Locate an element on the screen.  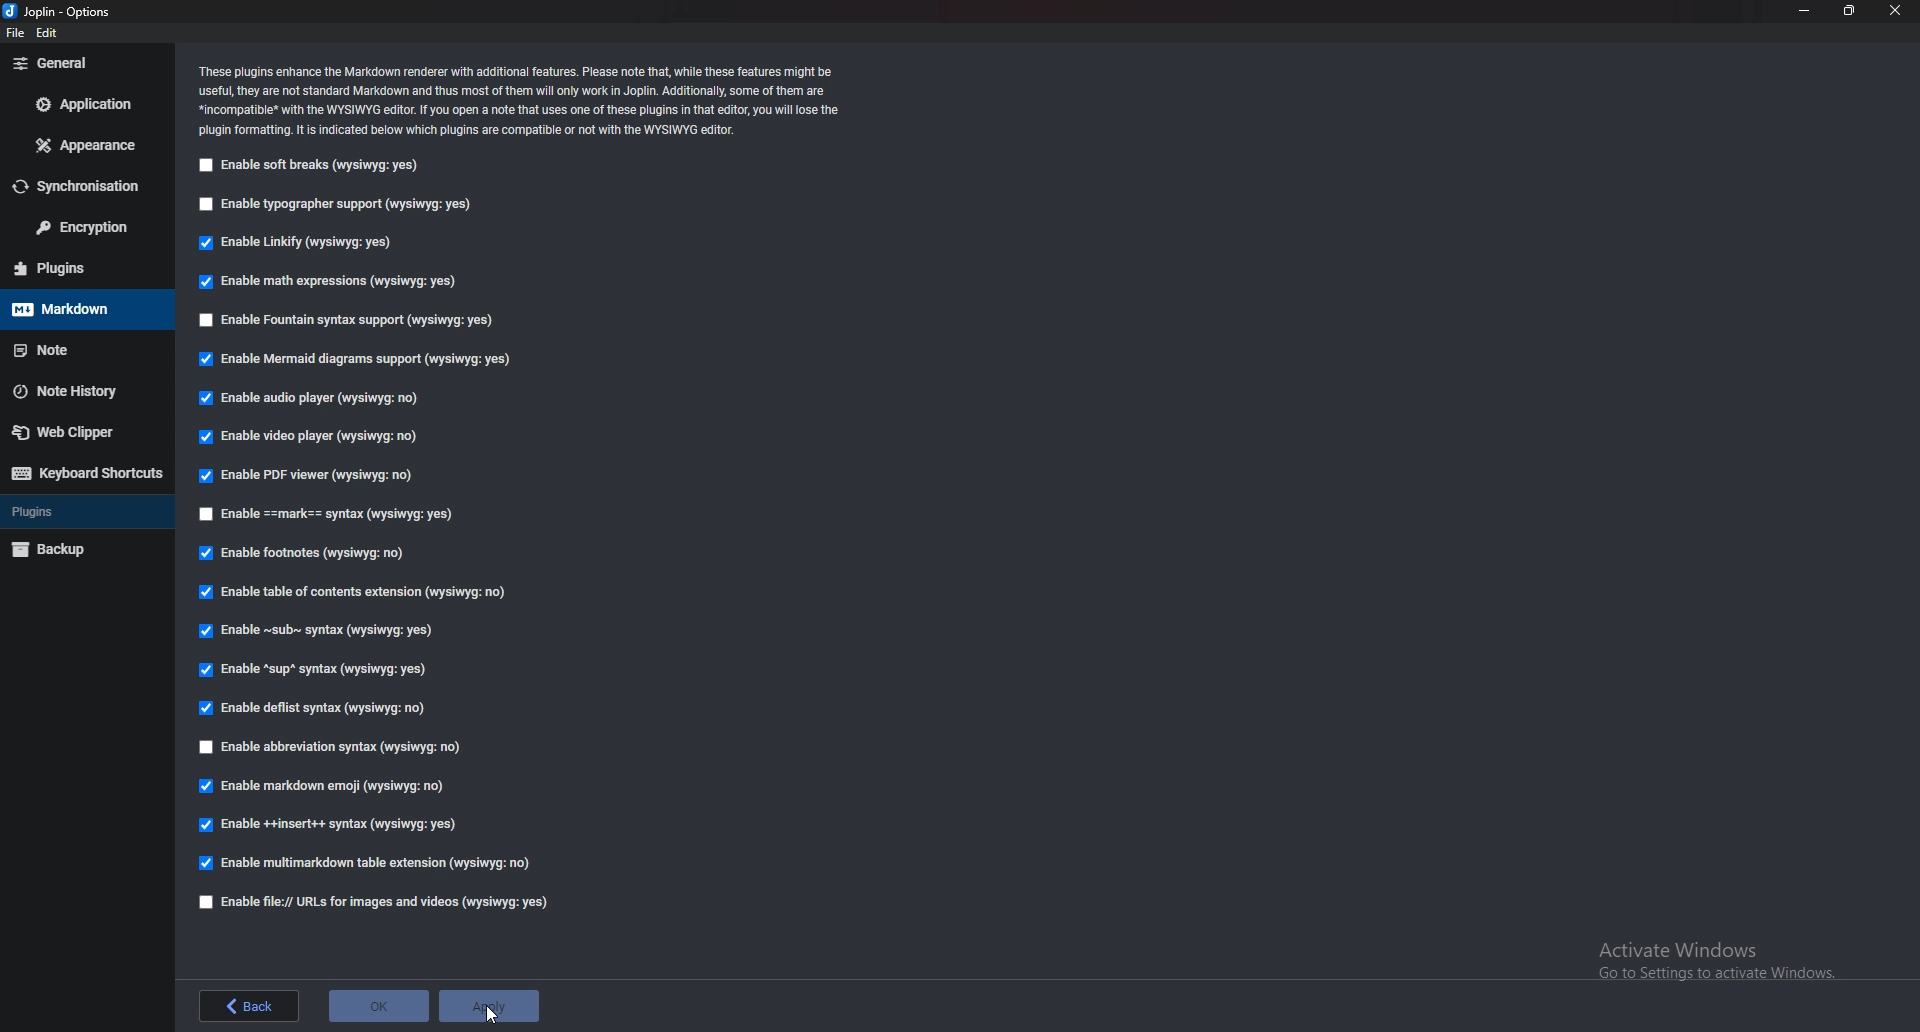
markdown is located at coordinates (75, 310).